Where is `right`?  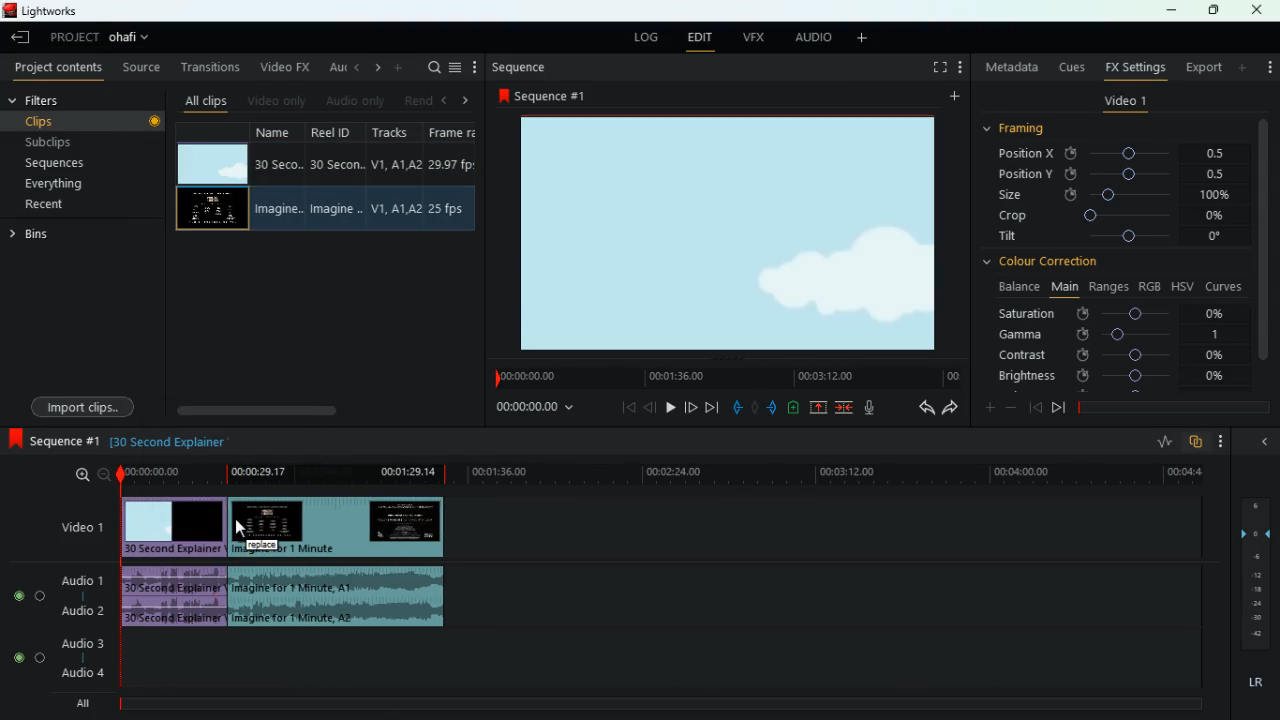
right is located at coordinates (466, 101).